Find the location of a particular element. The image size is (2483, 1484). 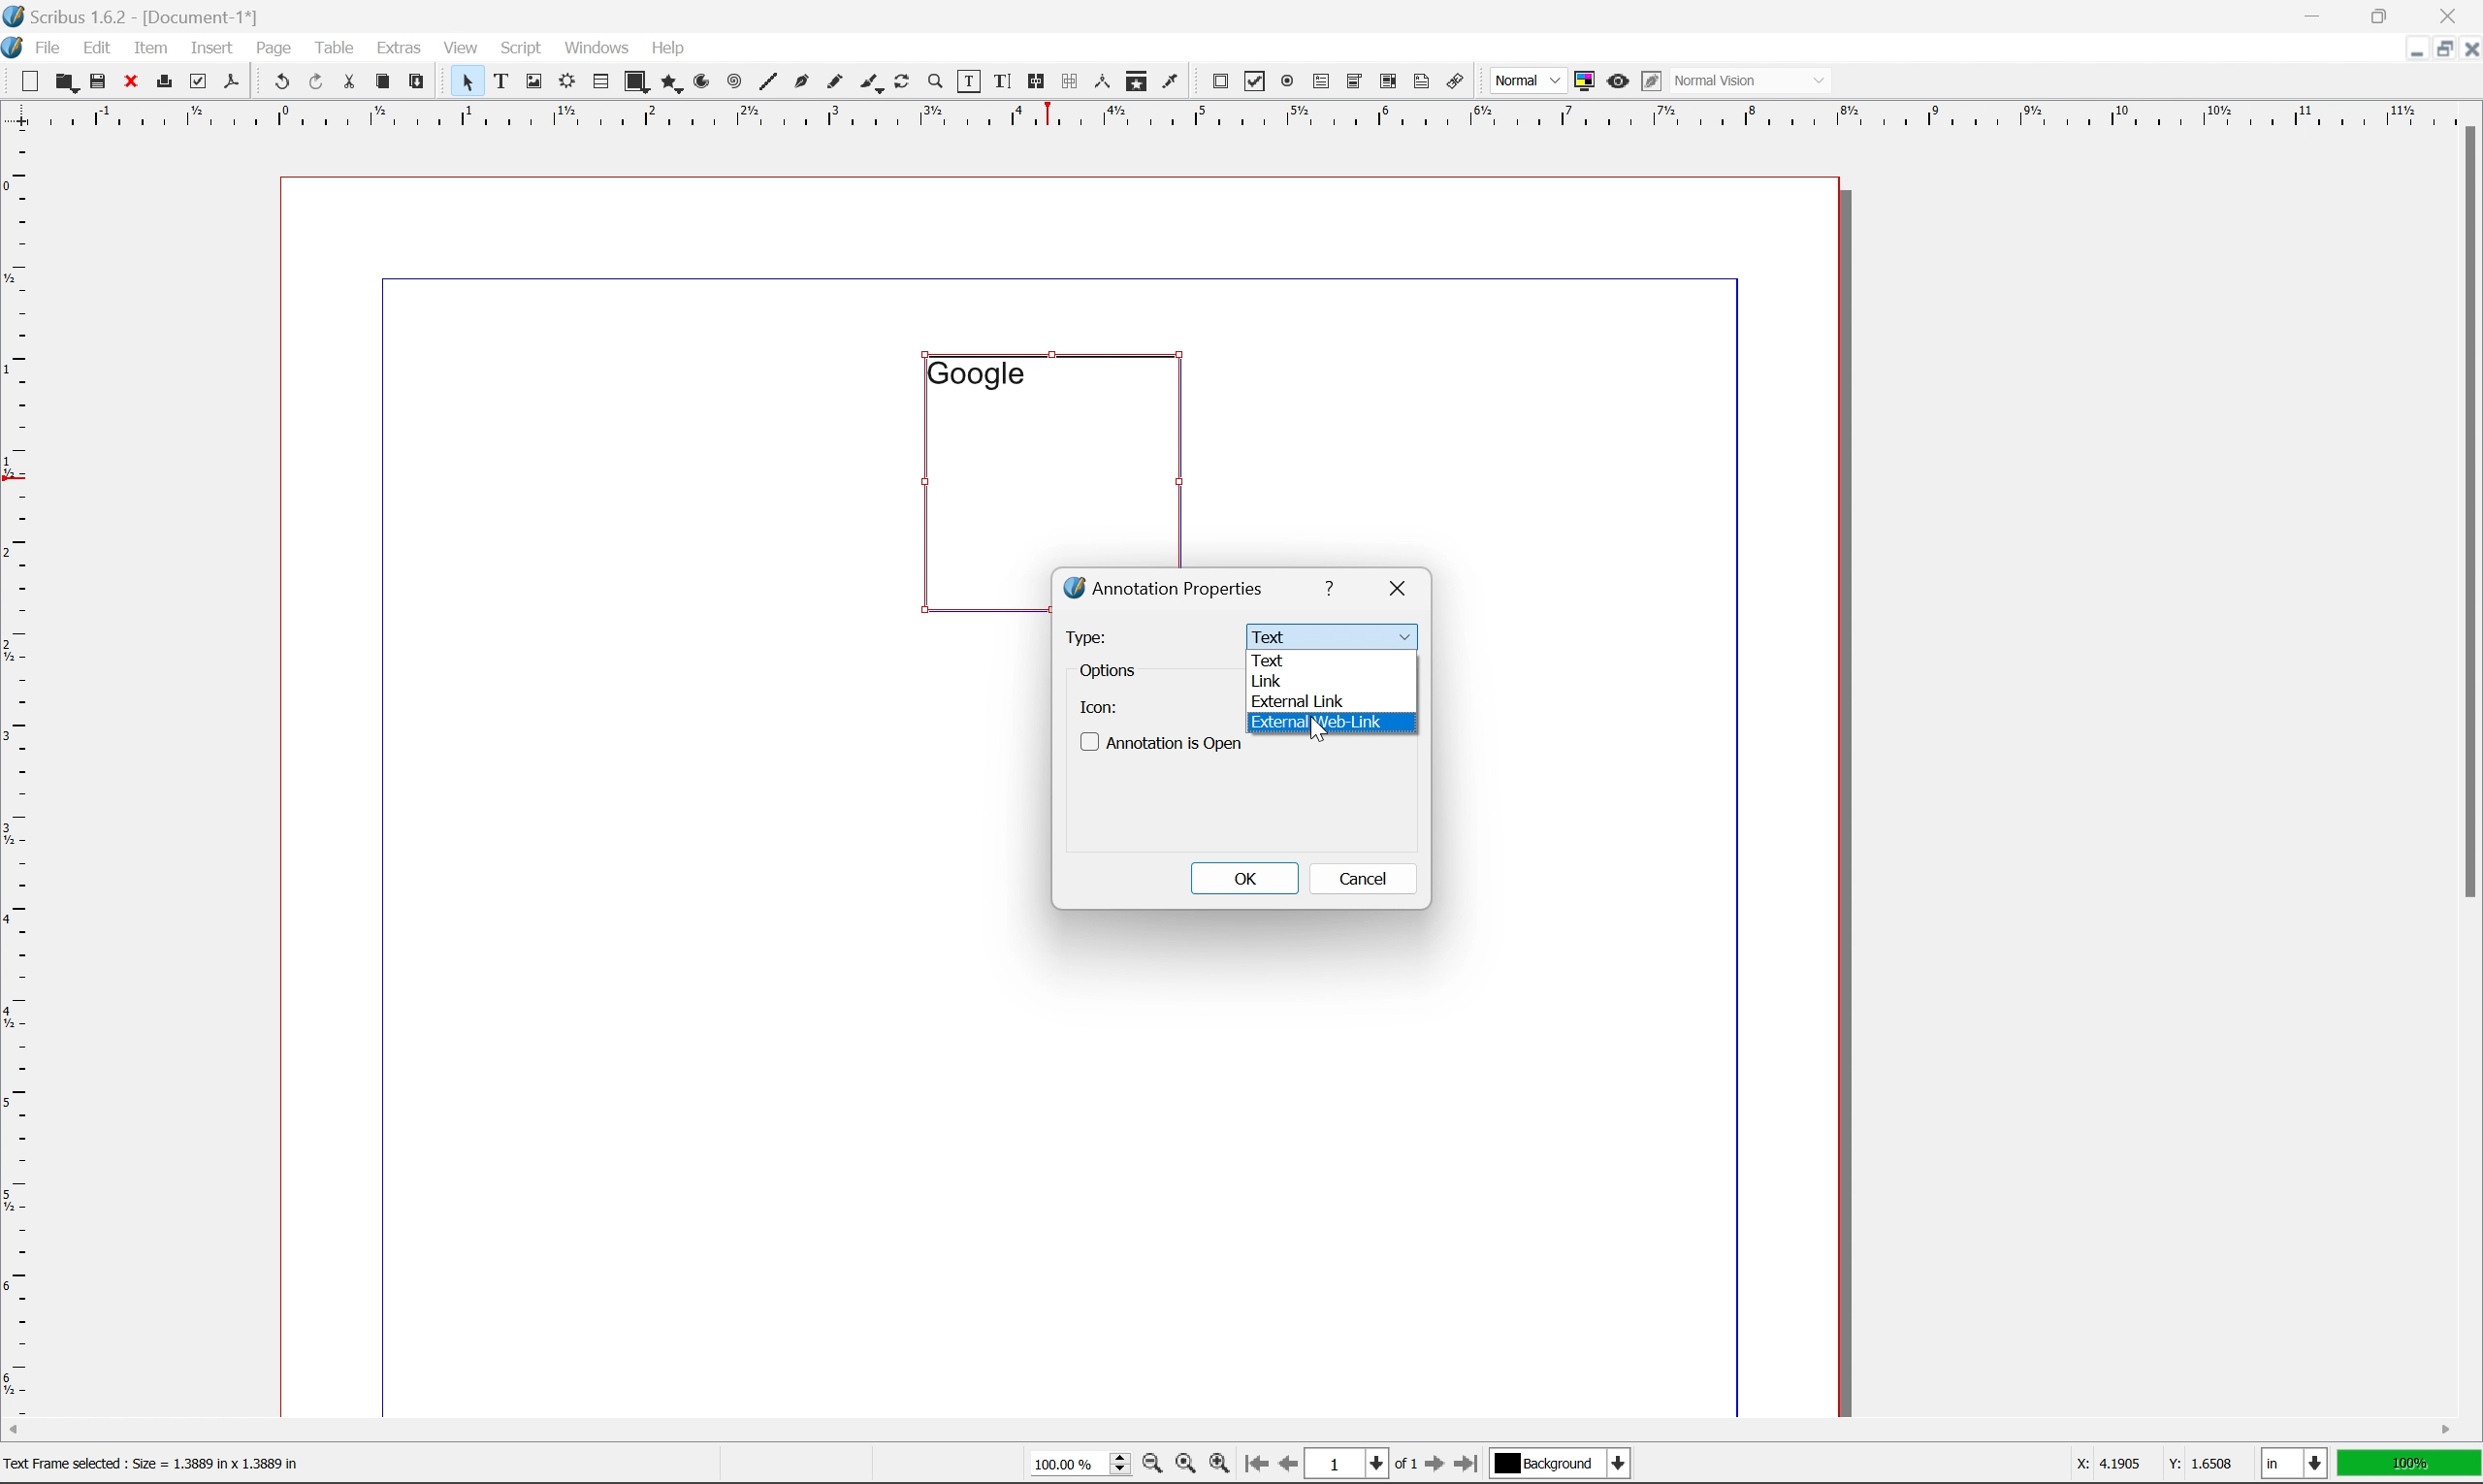

pdf radio button is located at coordinates (1283, 82).